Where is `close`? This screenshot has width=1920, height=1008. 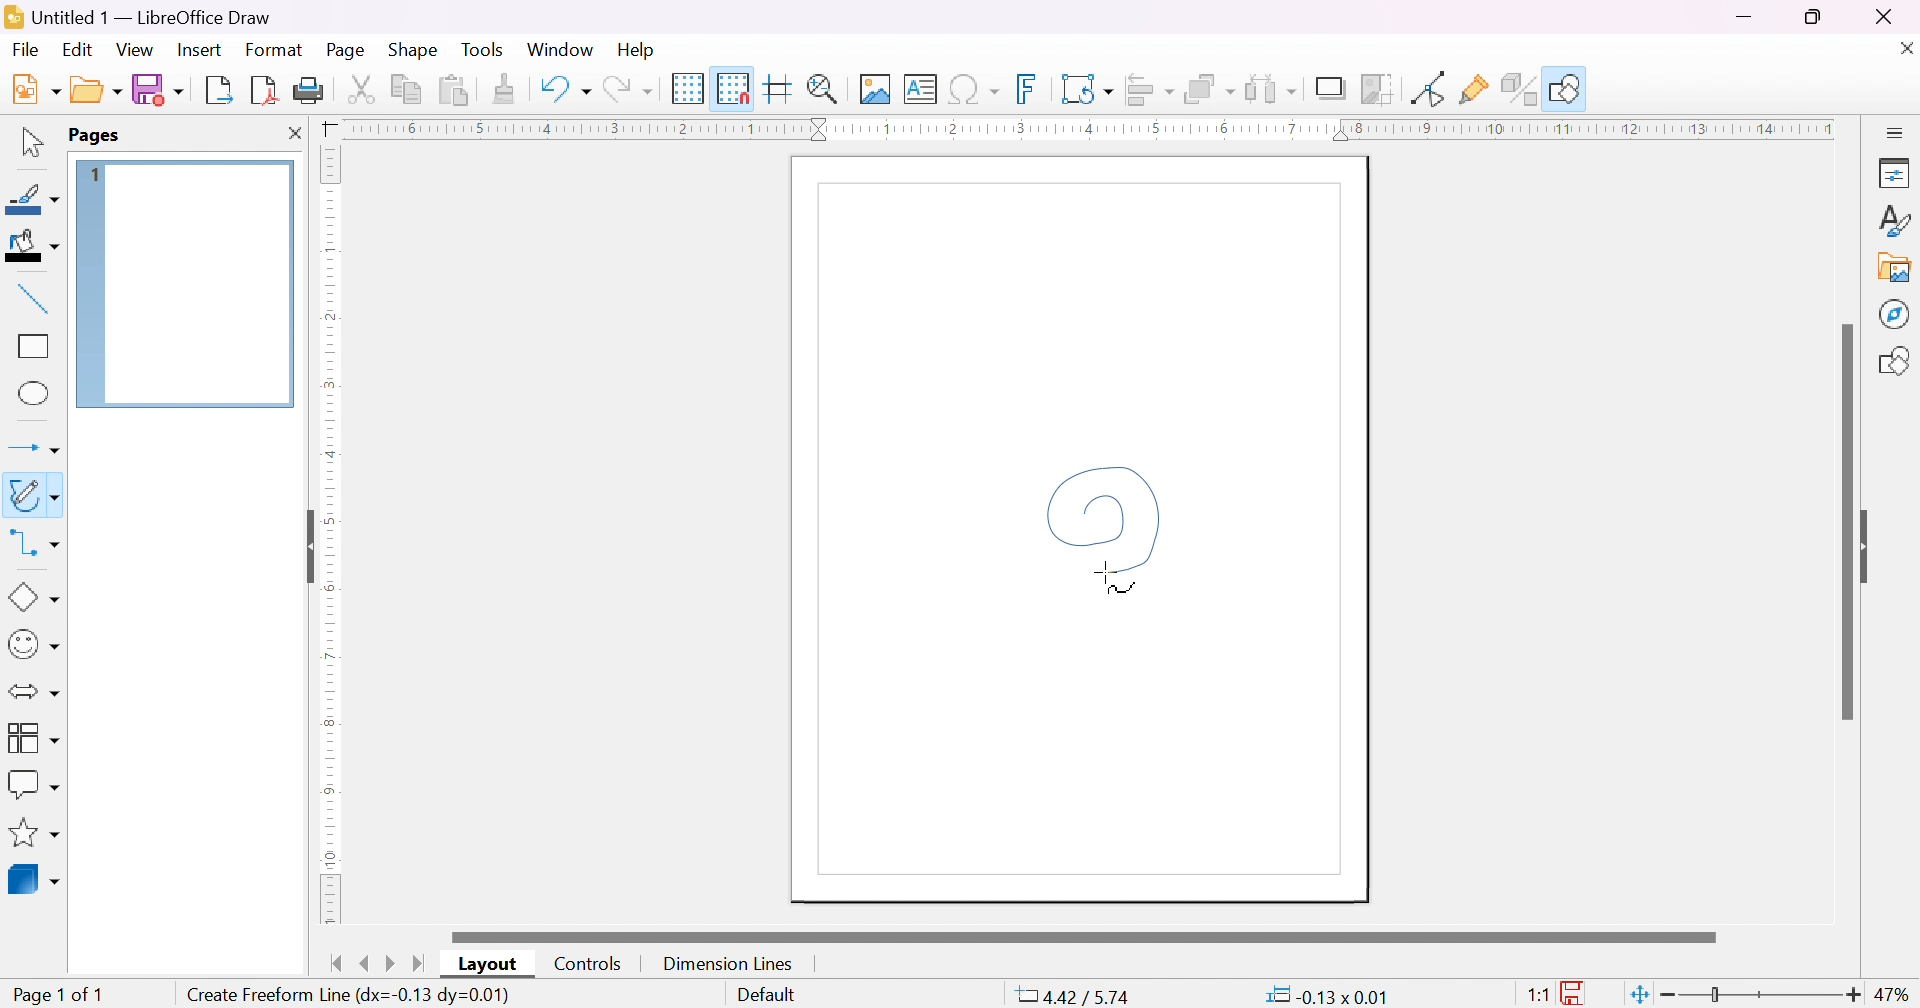
close is located at coordinates (1882, 14).